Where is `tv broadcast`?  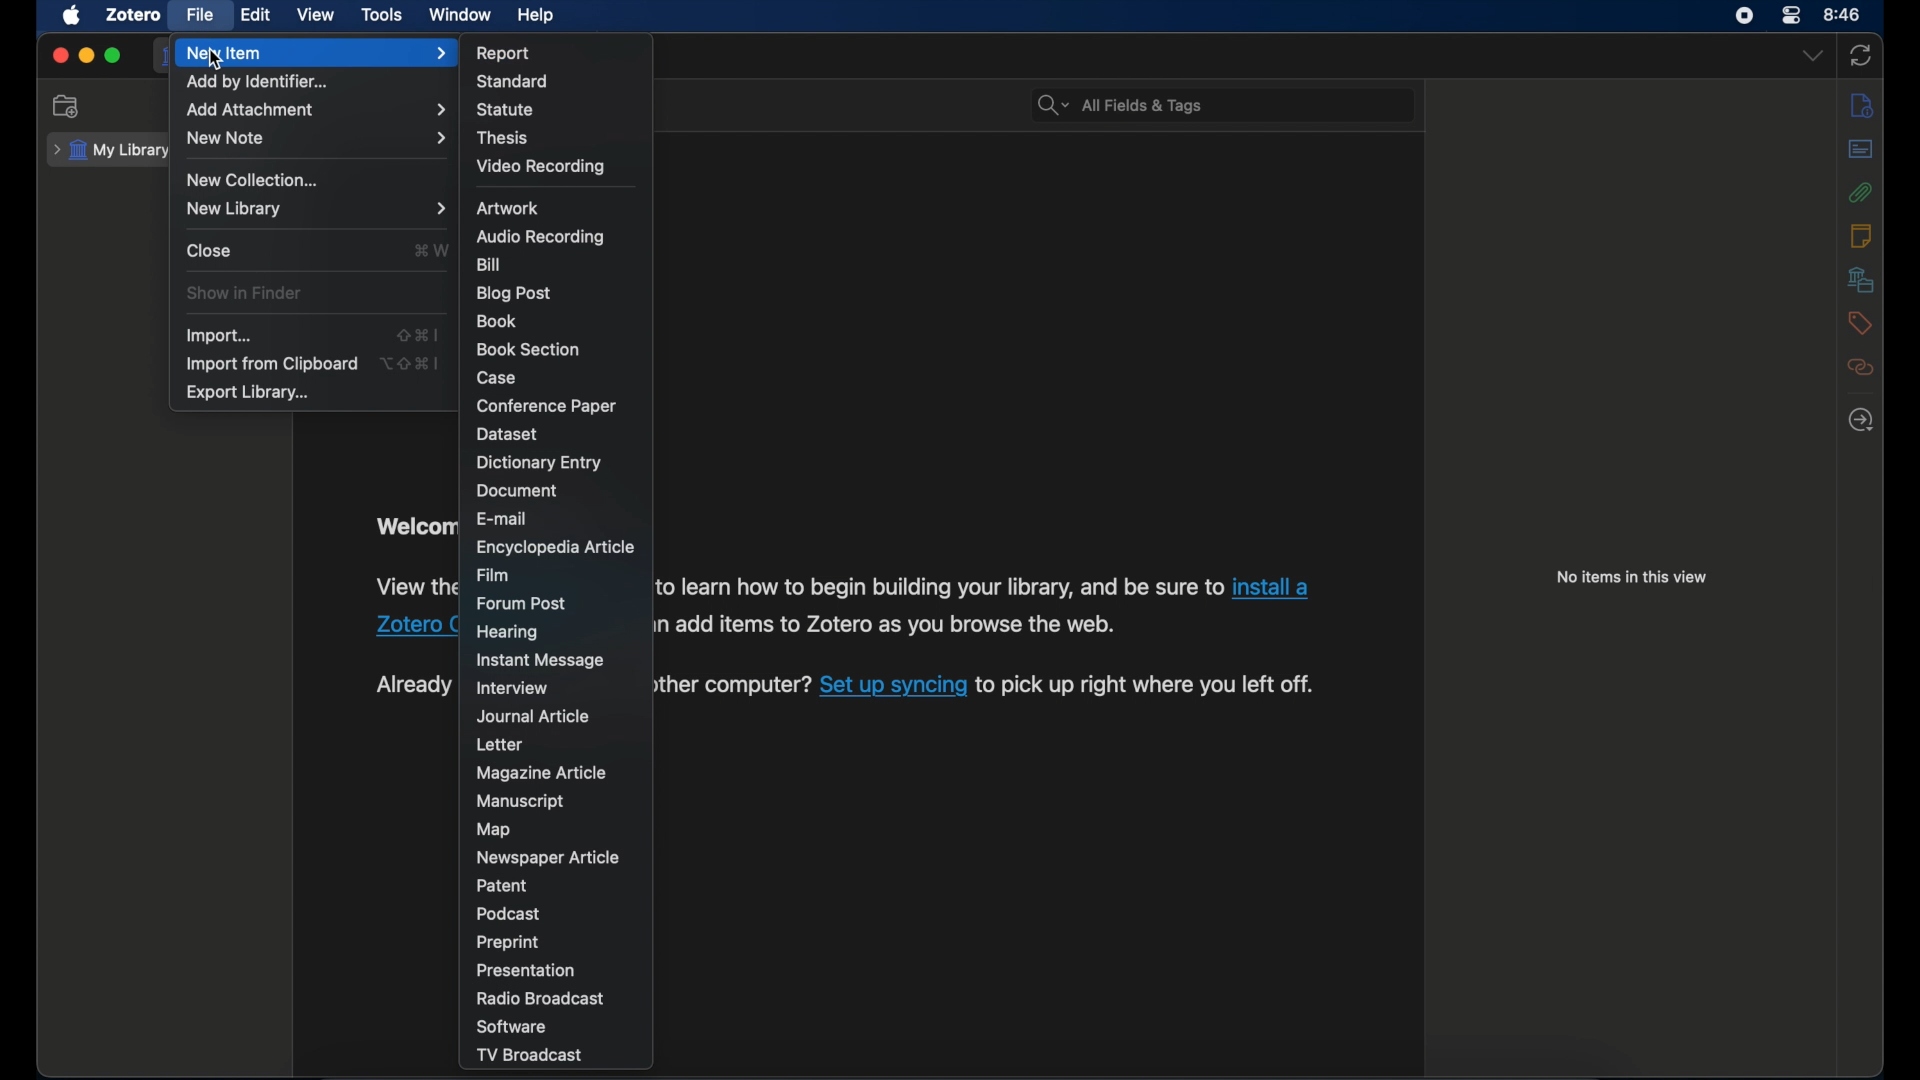 tv broadcast is located at coordinates (528, 1056).